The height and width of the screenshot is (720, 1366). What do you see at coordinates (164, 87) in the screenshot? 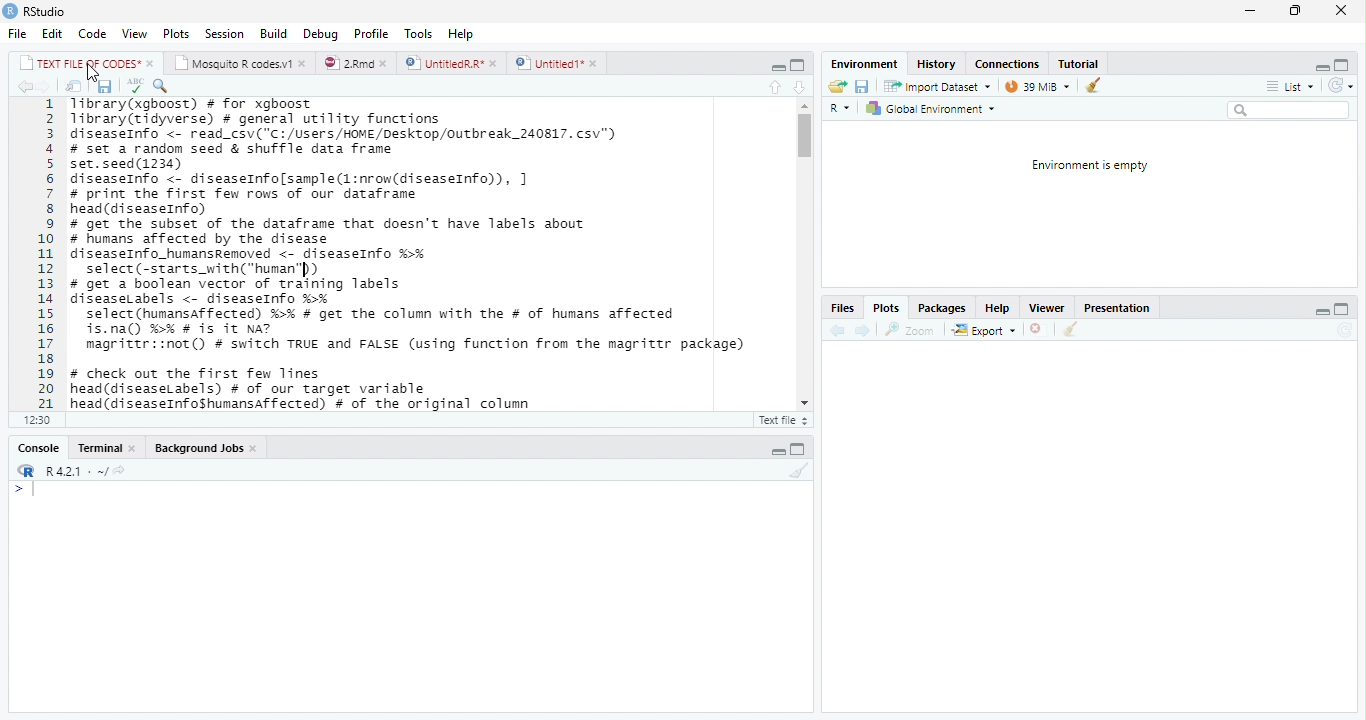
I see `Source on Save` at bounding box center [164, 87].